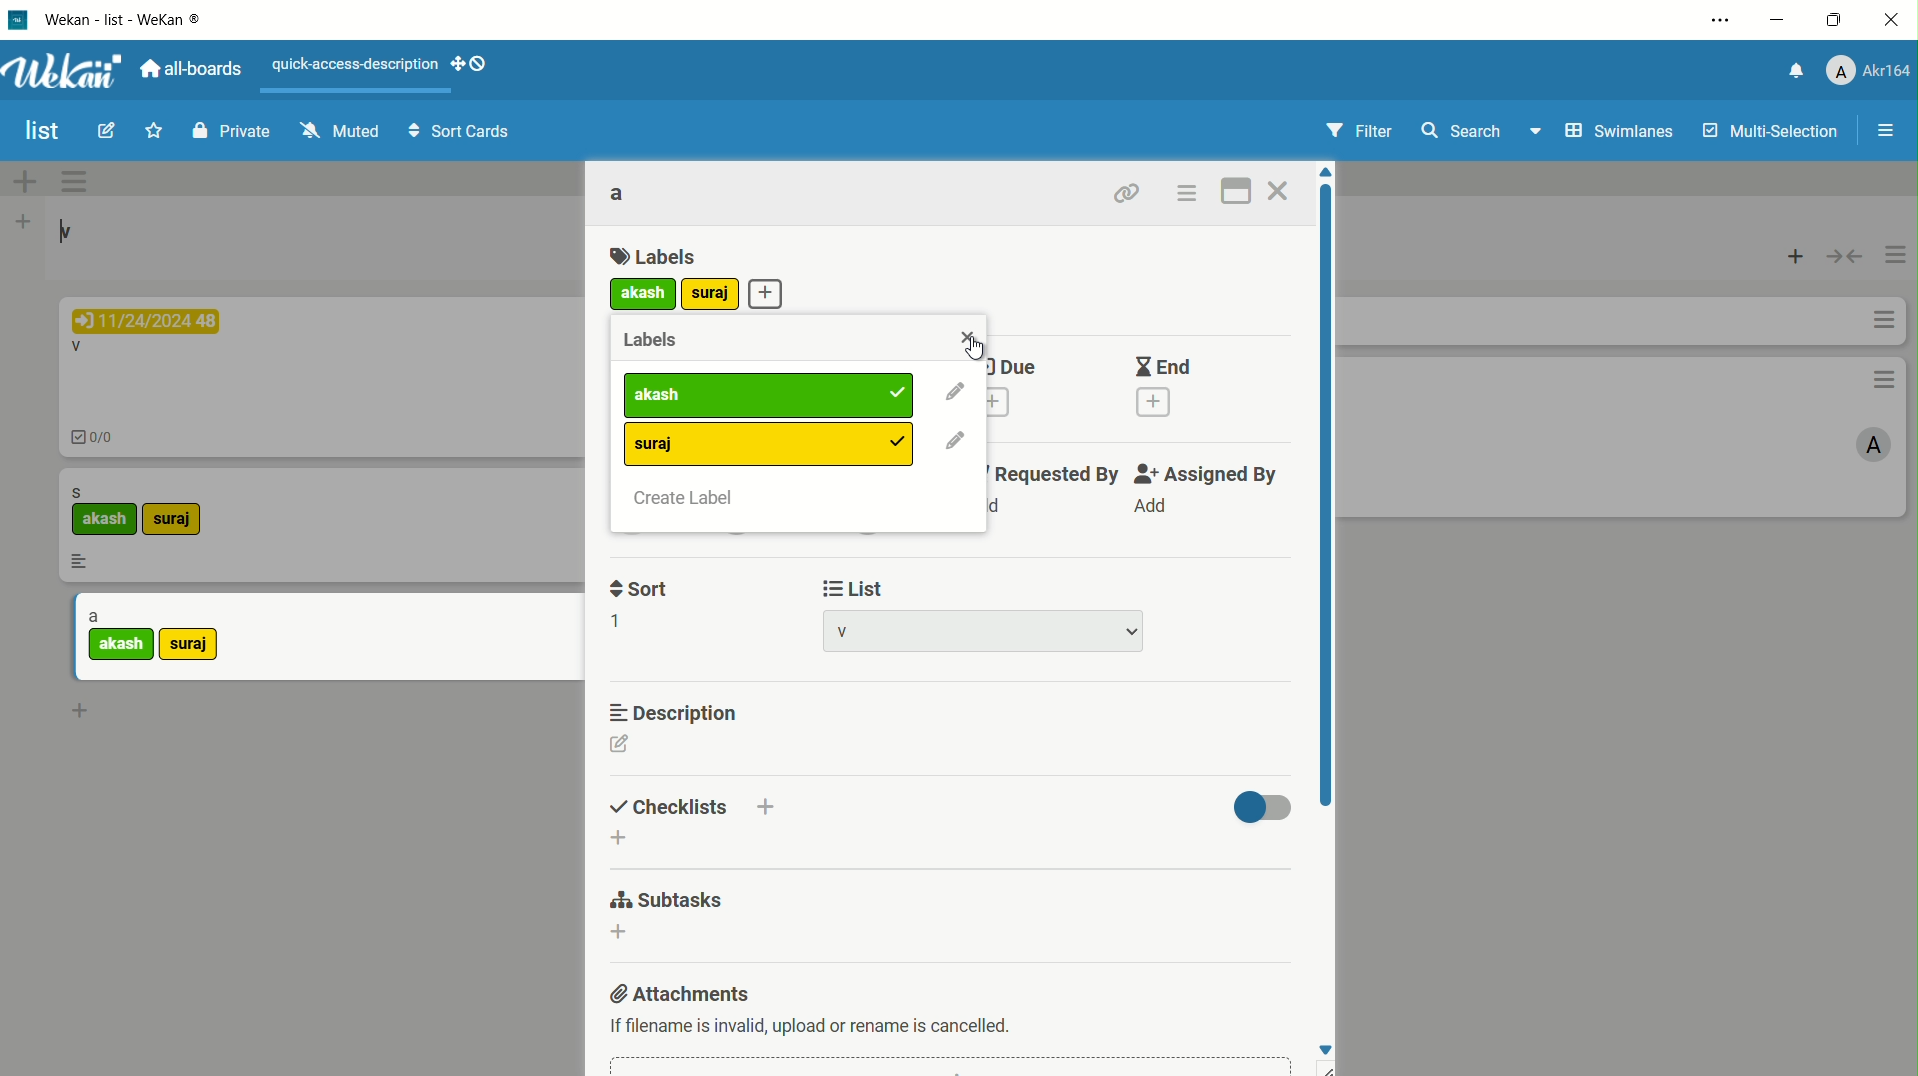 The height and width of the screenshot is (1076, 1918). Describe the element at coordinates (101, 521) in the screenshot. I see `akash` at that location.